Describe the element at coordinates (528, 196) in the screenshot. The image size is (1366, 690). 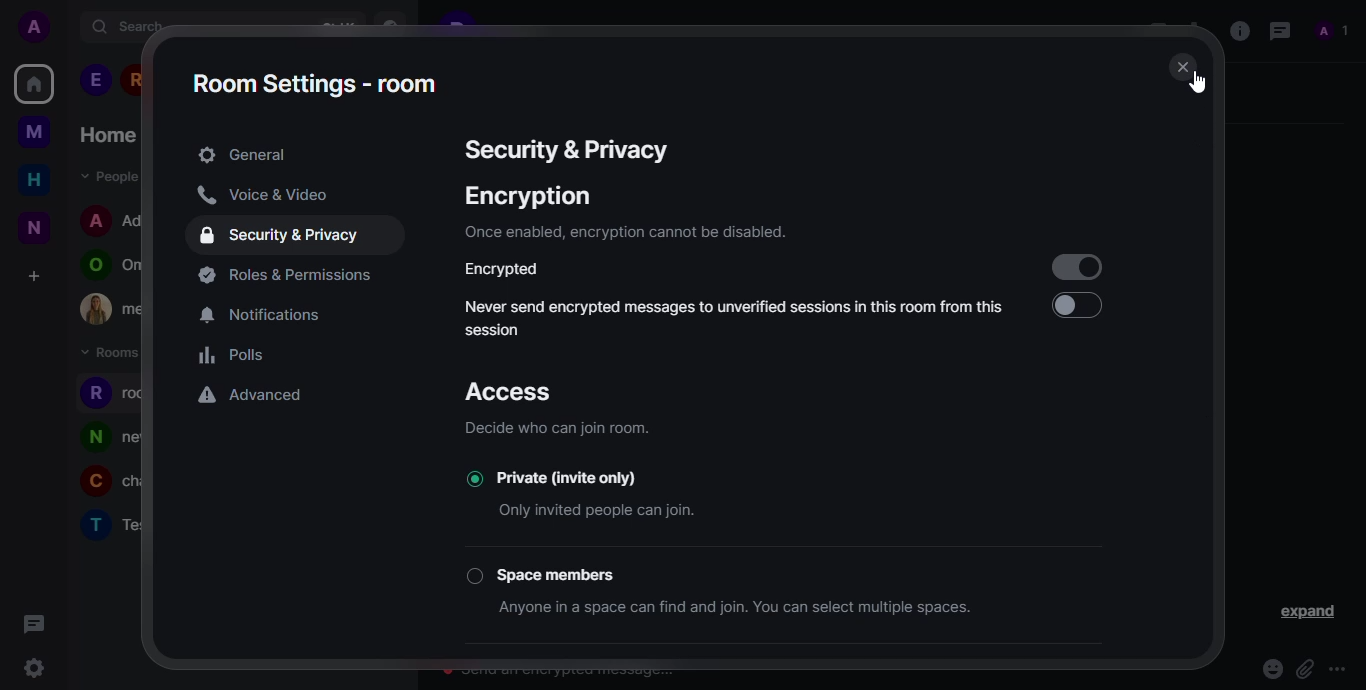
I see `encryption` at that location.